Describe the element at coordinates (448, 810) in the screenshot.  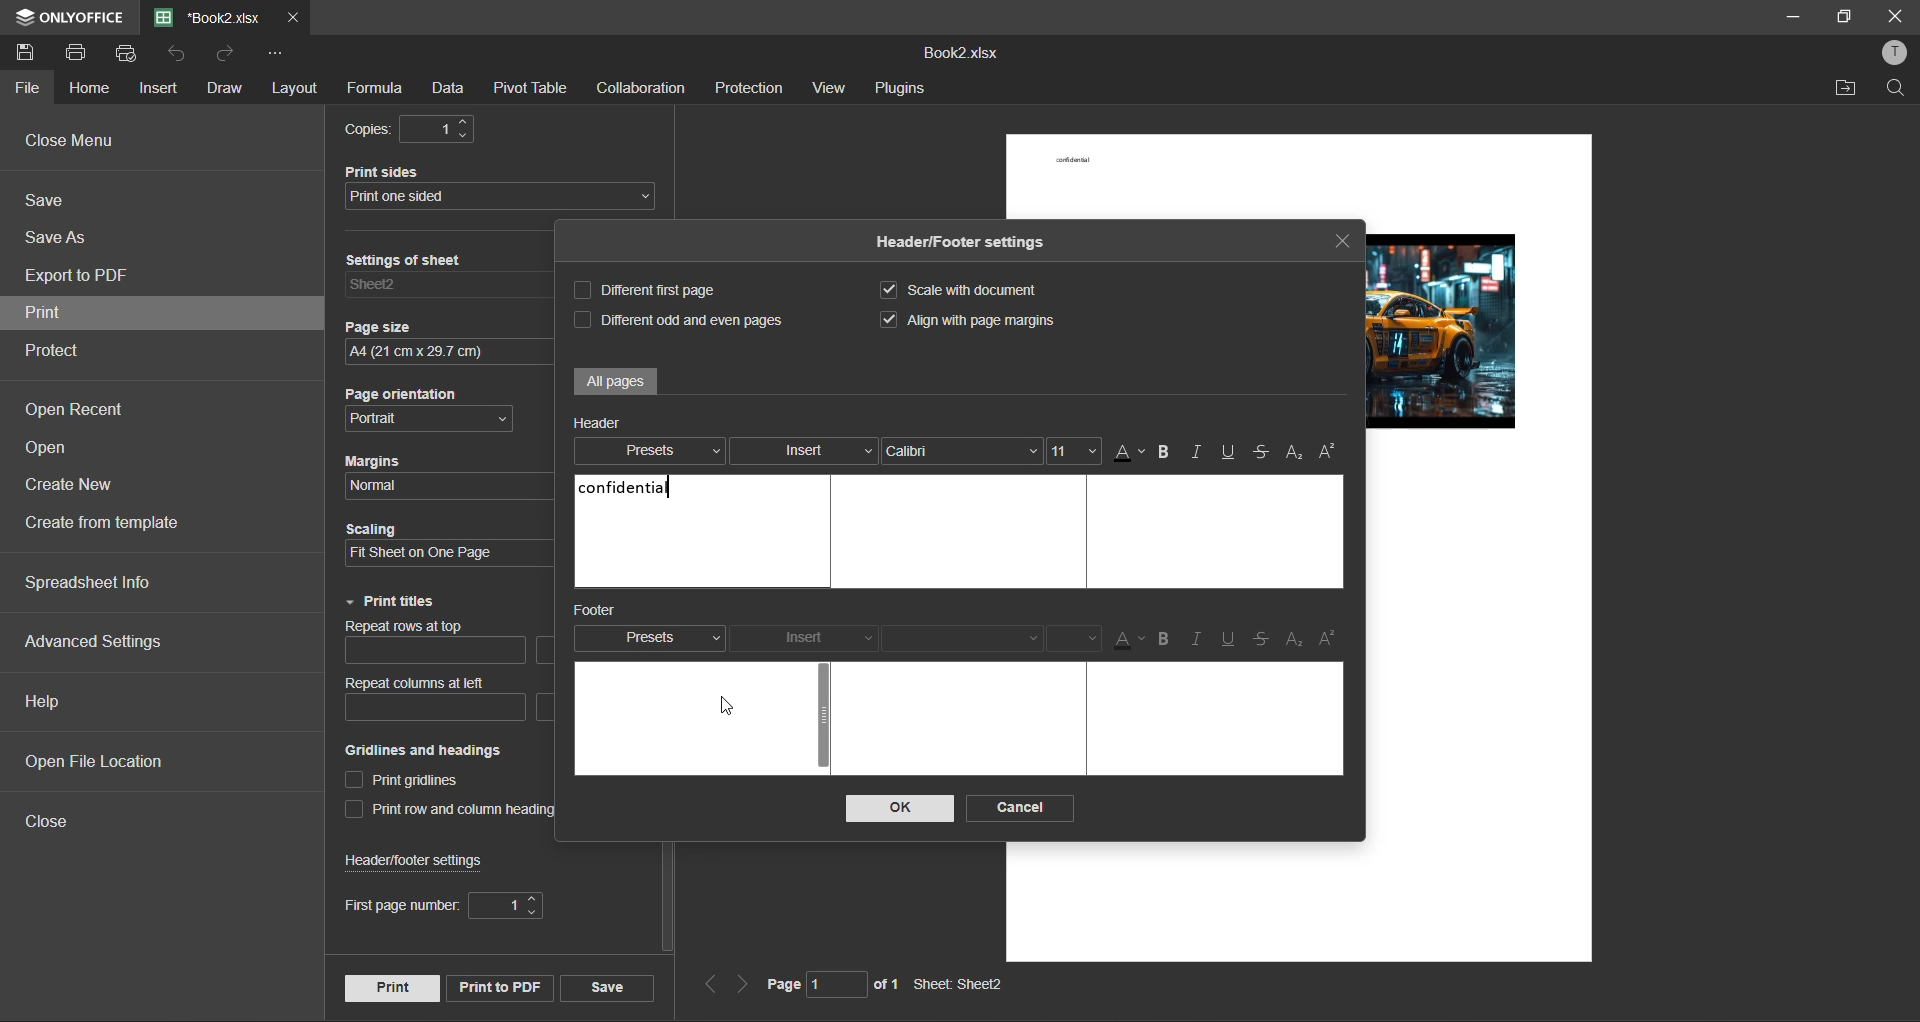
I see `print row and  column heading` at that location.